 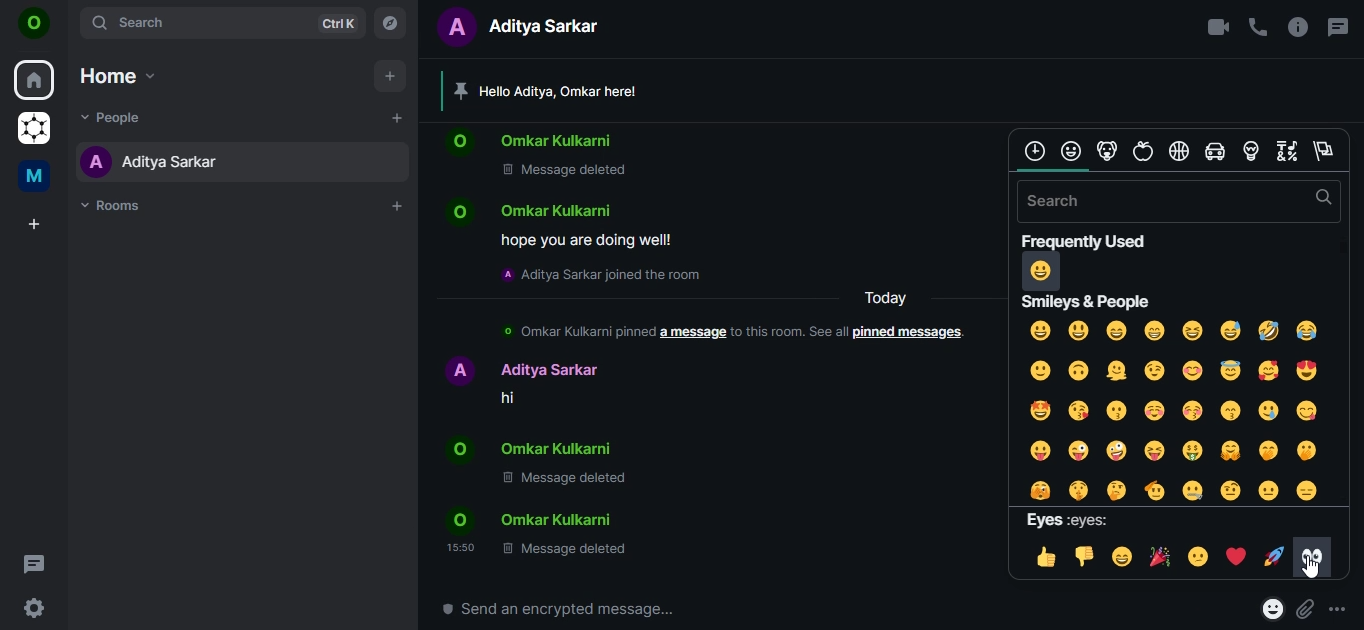 I want to click on smiling face with halo, so click(x=1229, y=369).